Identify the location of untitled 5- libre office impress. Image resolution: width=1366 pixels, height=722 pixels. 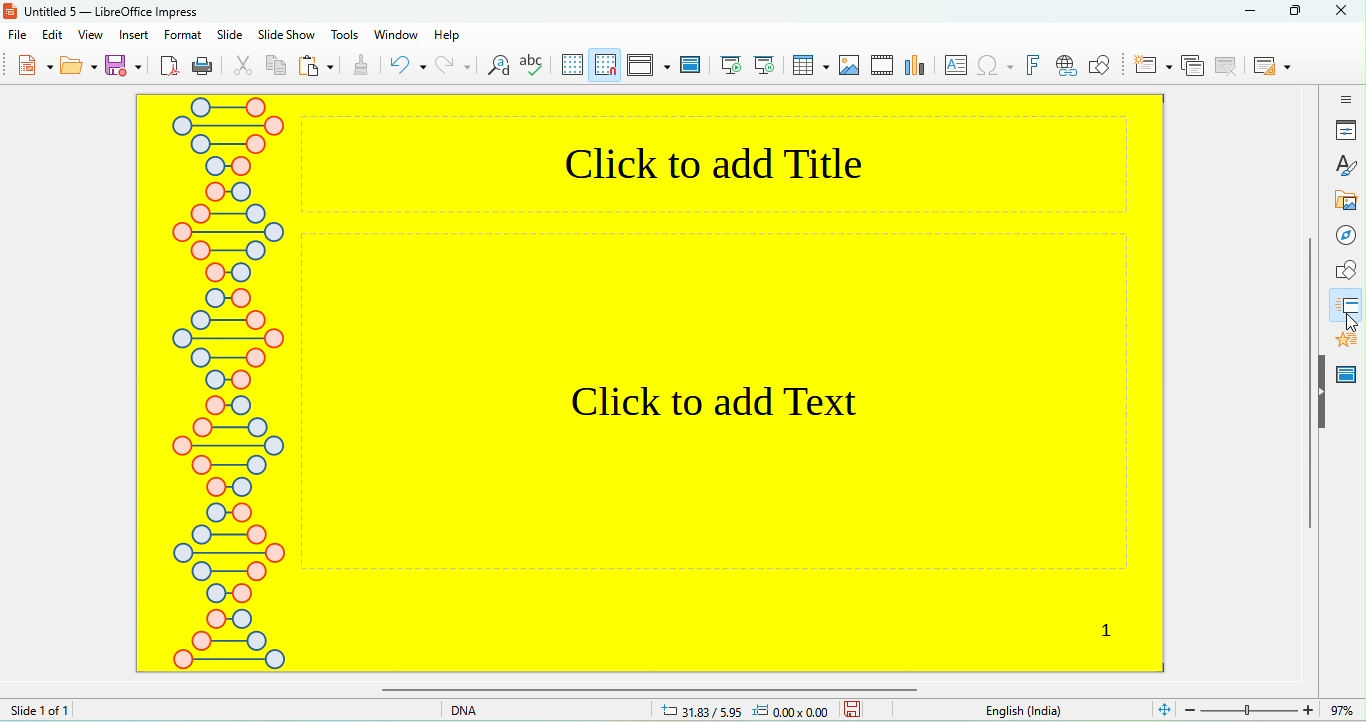
(104, 11).